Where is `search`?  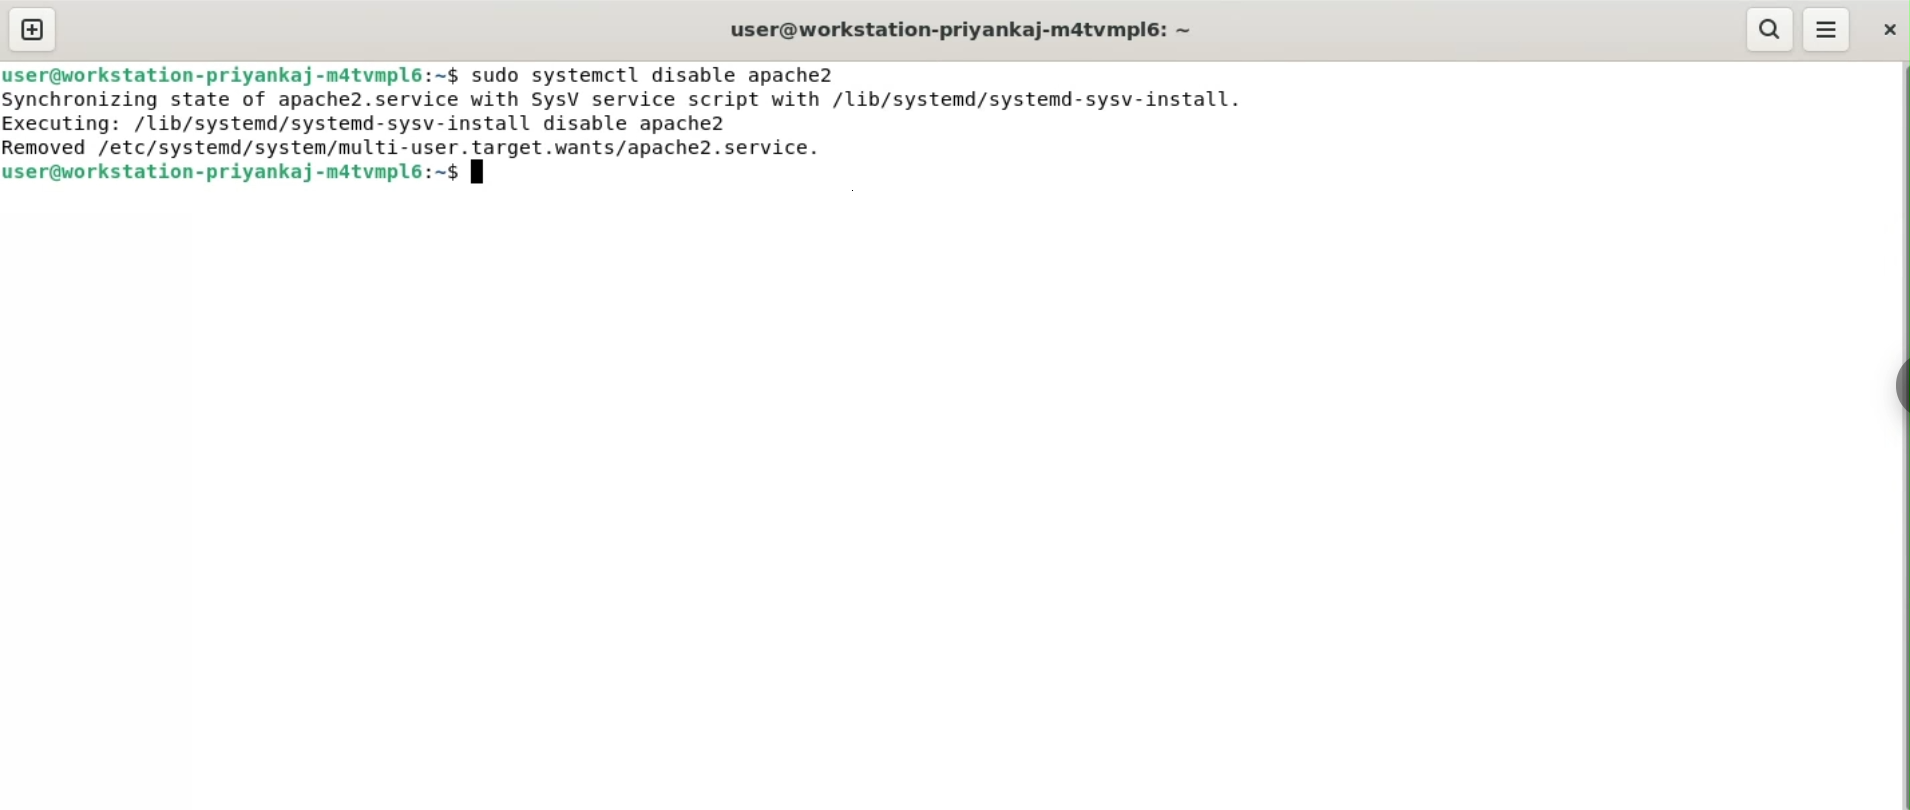 search is located at coordinates (1772, 30).